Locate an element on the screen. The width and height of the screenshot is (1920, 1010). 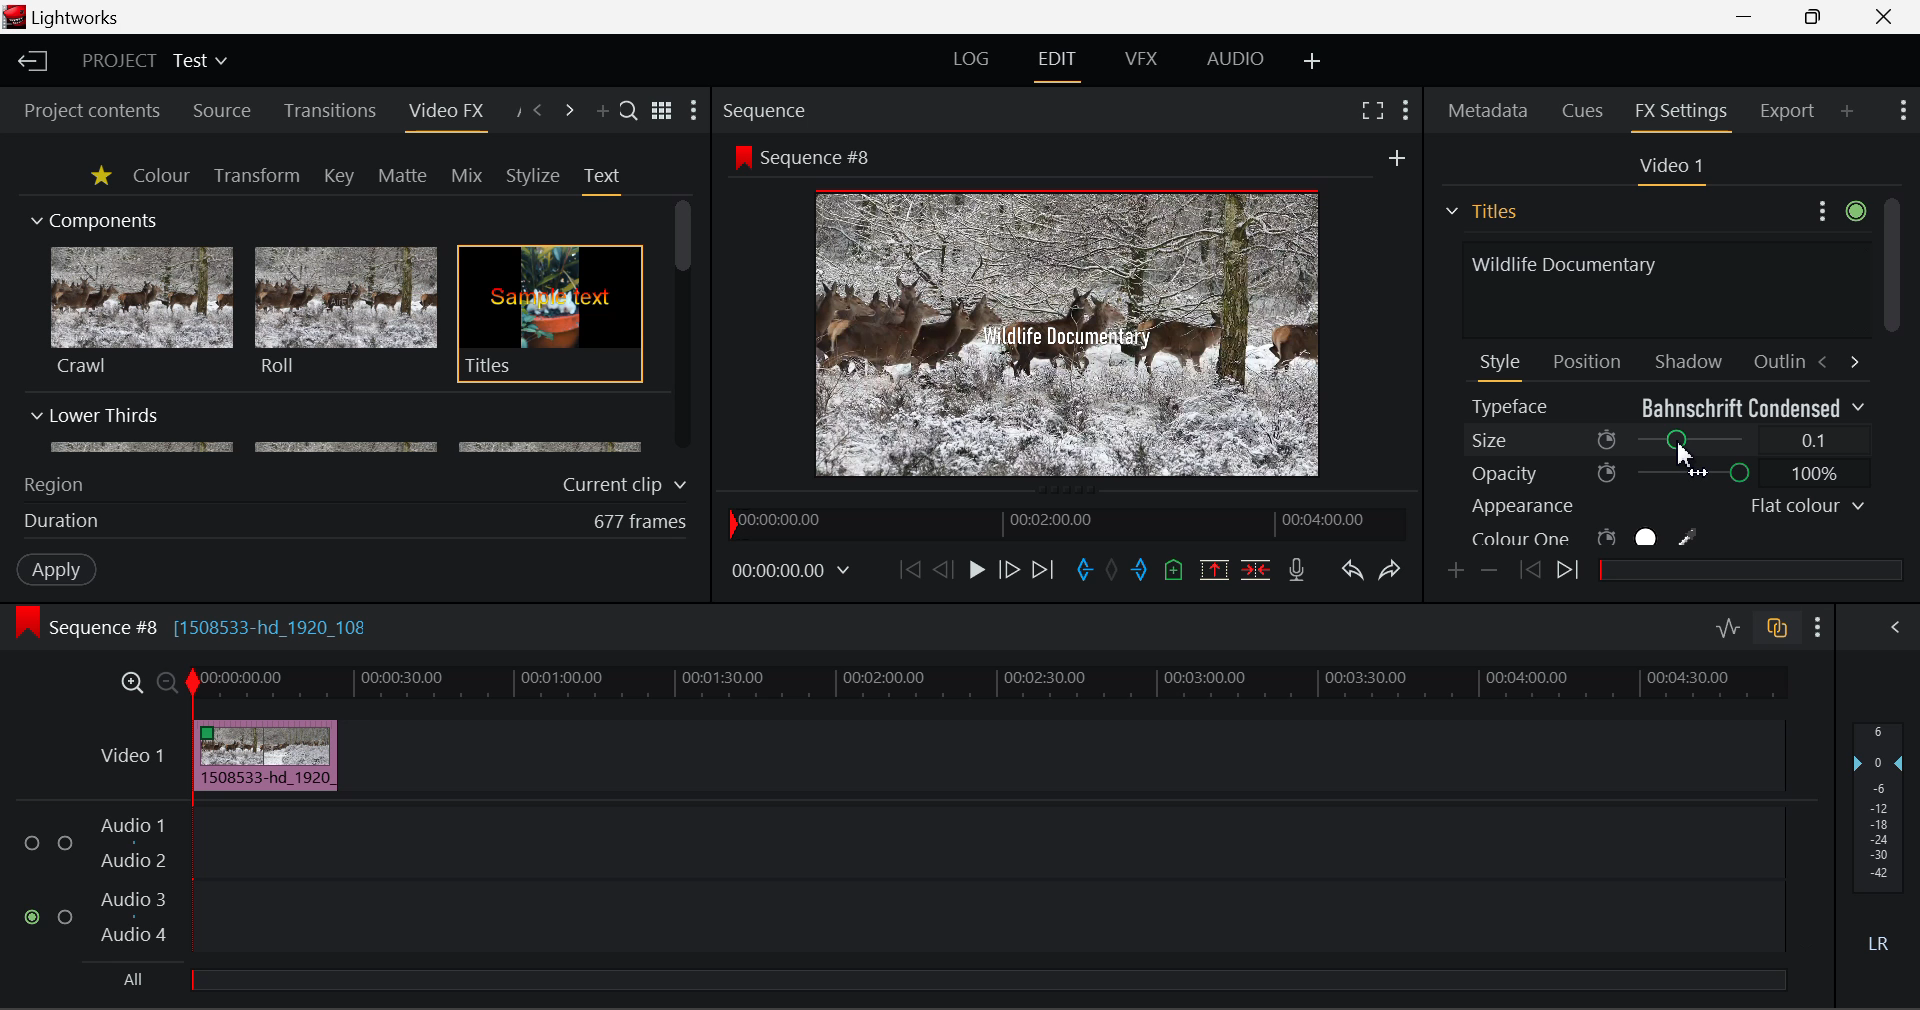
Current clip is located at coordinates (629, 485).